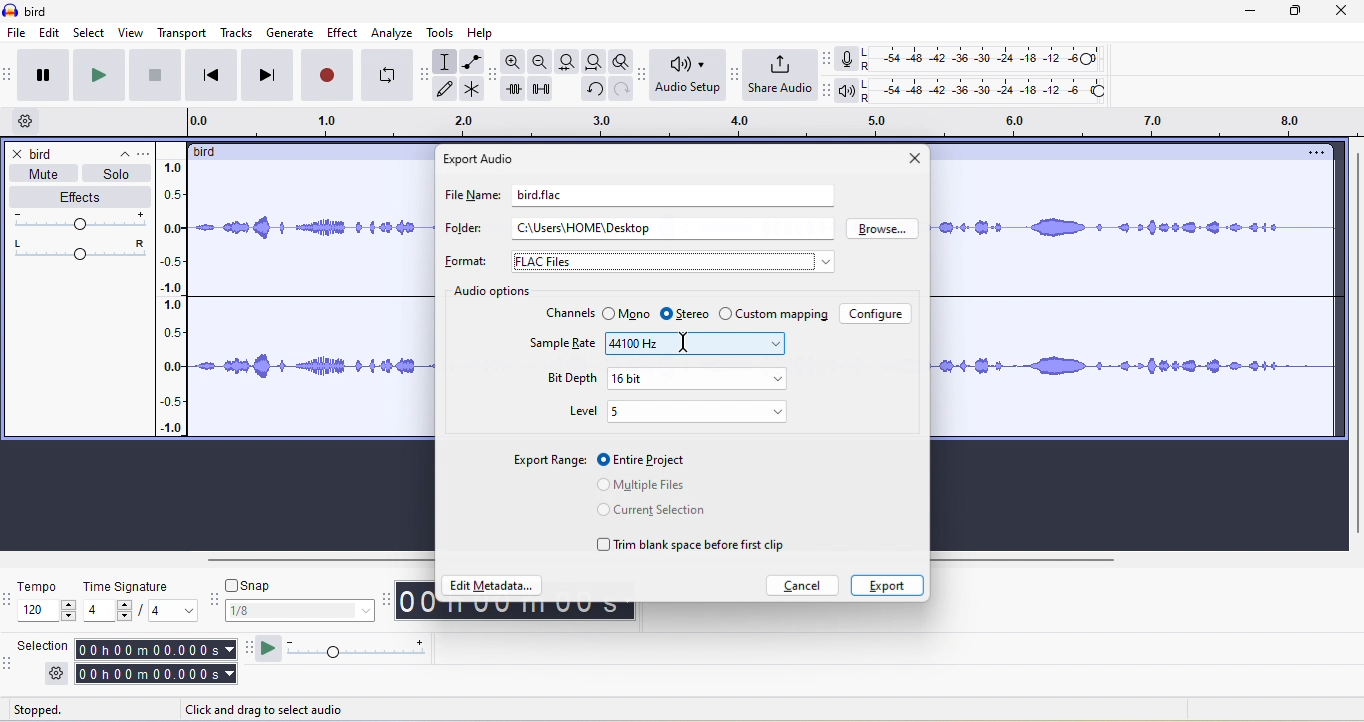 This screenshot has height=722, width=1364. Describe the element at coordinates (157, 80) in the screenshot. I see `stop` at that location.